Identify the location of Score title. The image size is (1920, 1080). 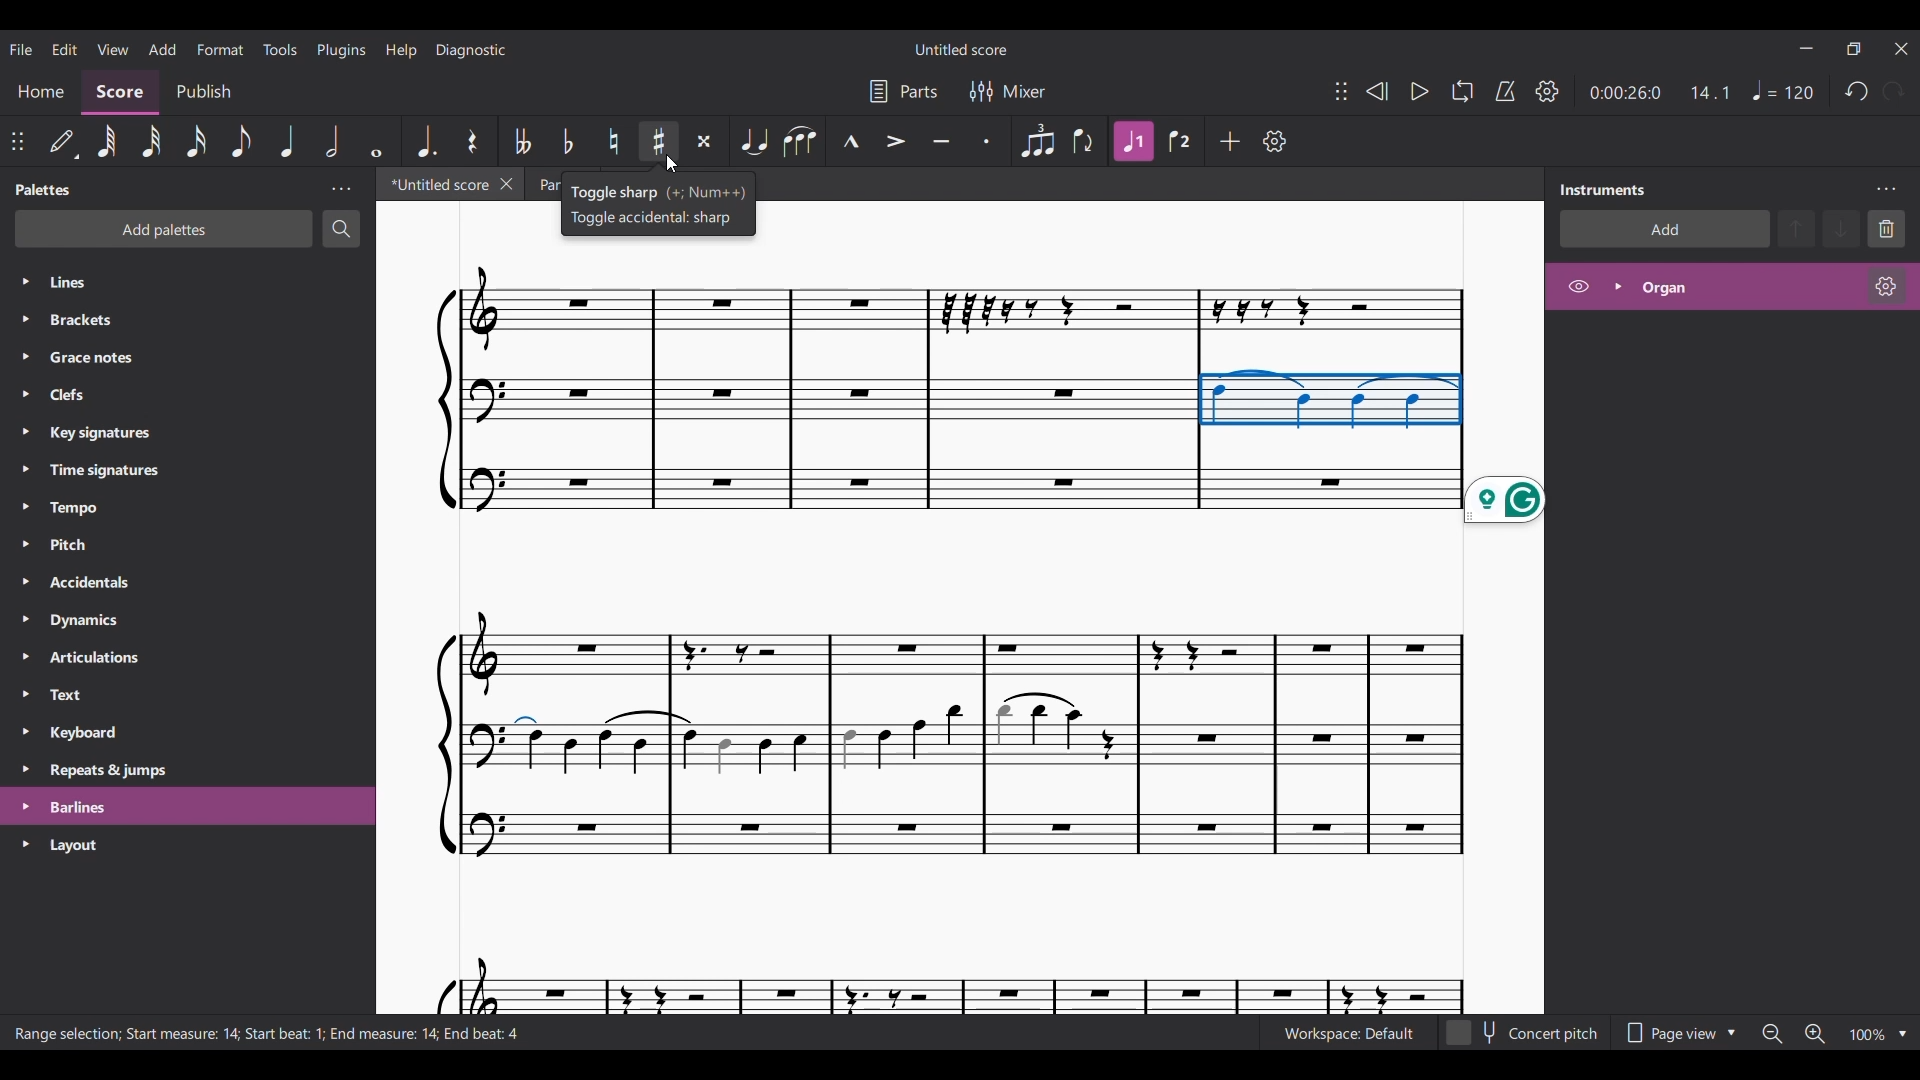
(960, 49).